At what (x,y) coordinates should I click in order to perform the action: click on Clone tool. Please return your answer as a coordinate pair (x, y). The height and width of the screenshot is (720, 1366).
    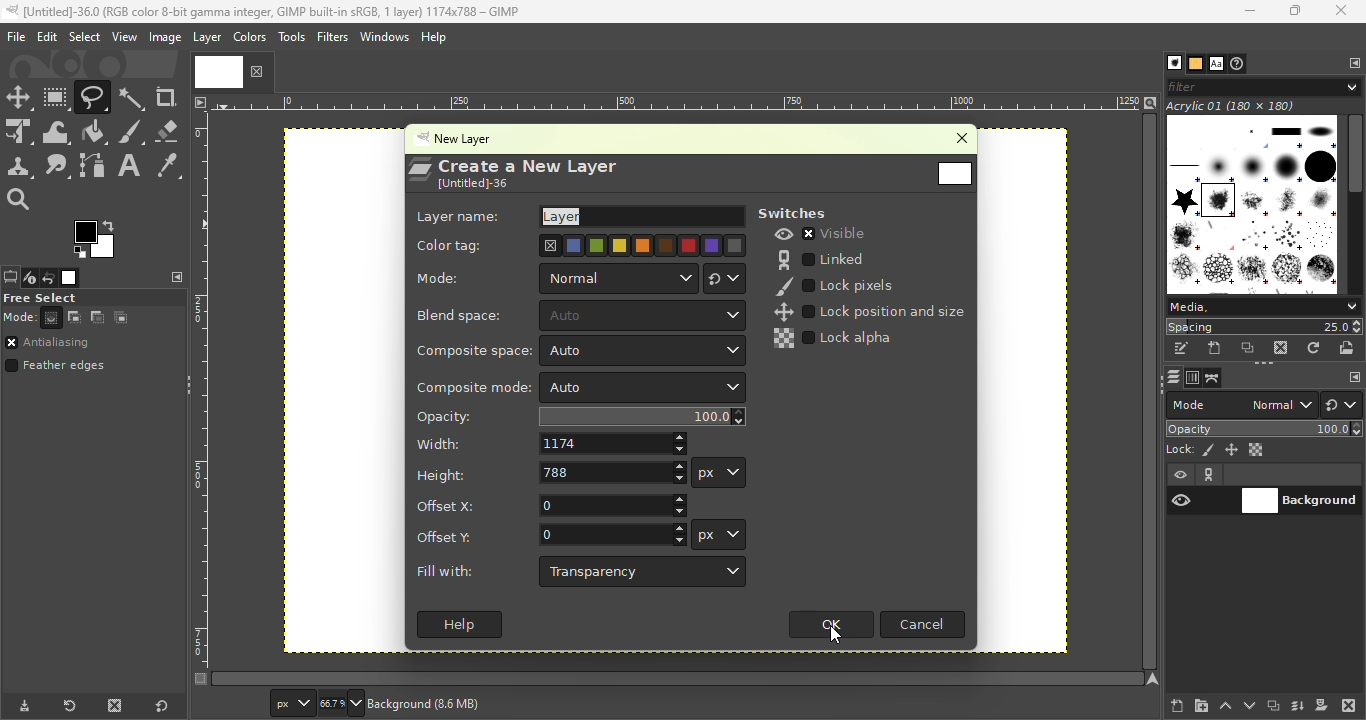
    Looking at the image, I should click on (20, 168).